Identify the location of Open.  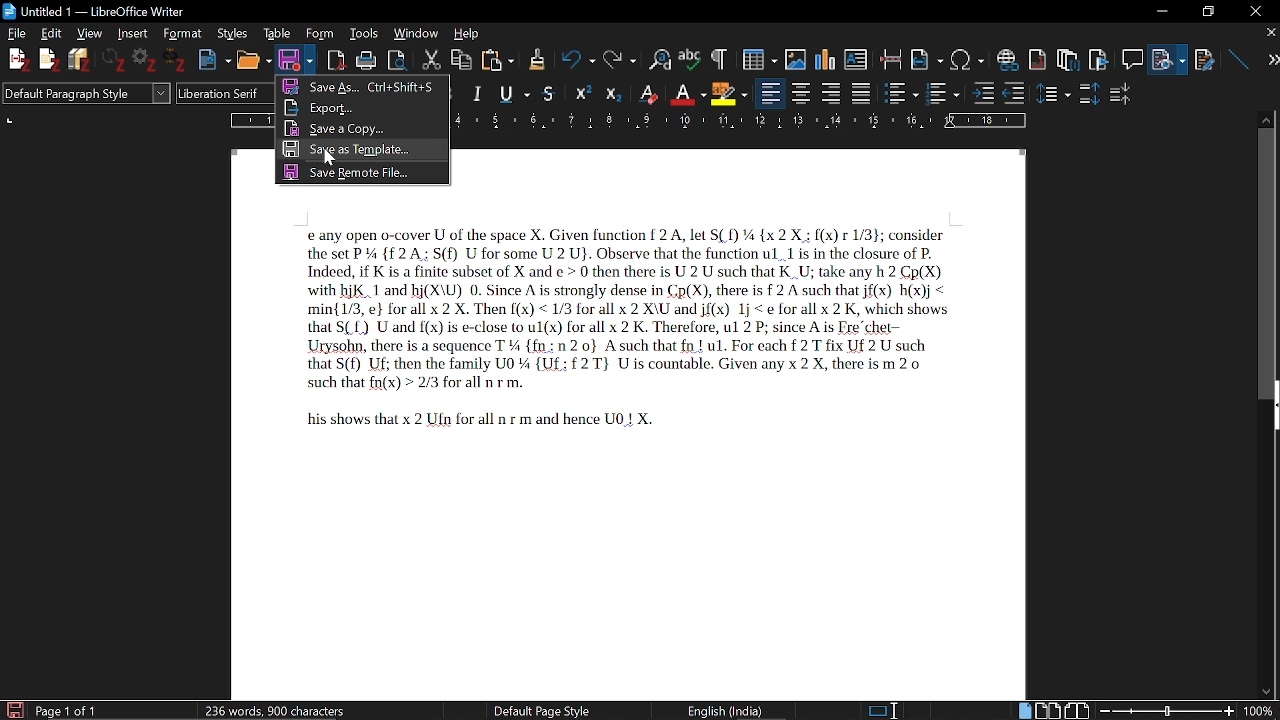
(251, 60).